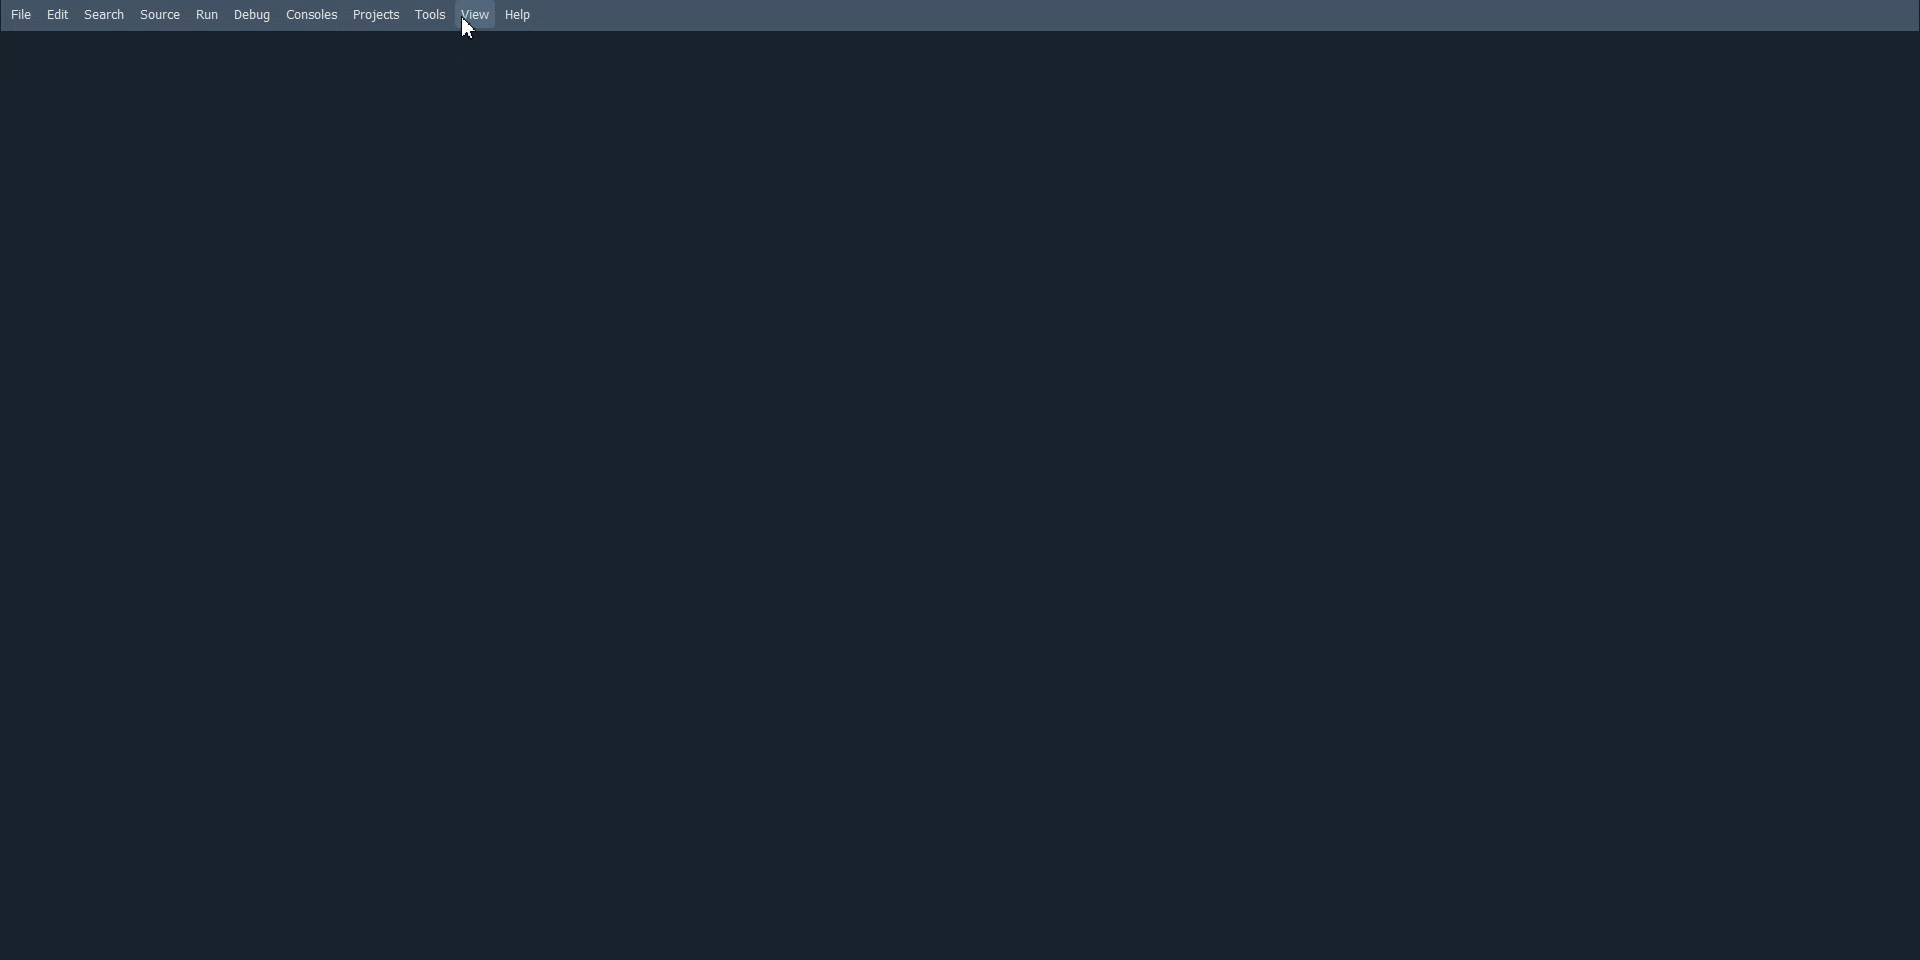 The image size is (1920, 960). I want to click on Default start Pane, so click(960, 494).